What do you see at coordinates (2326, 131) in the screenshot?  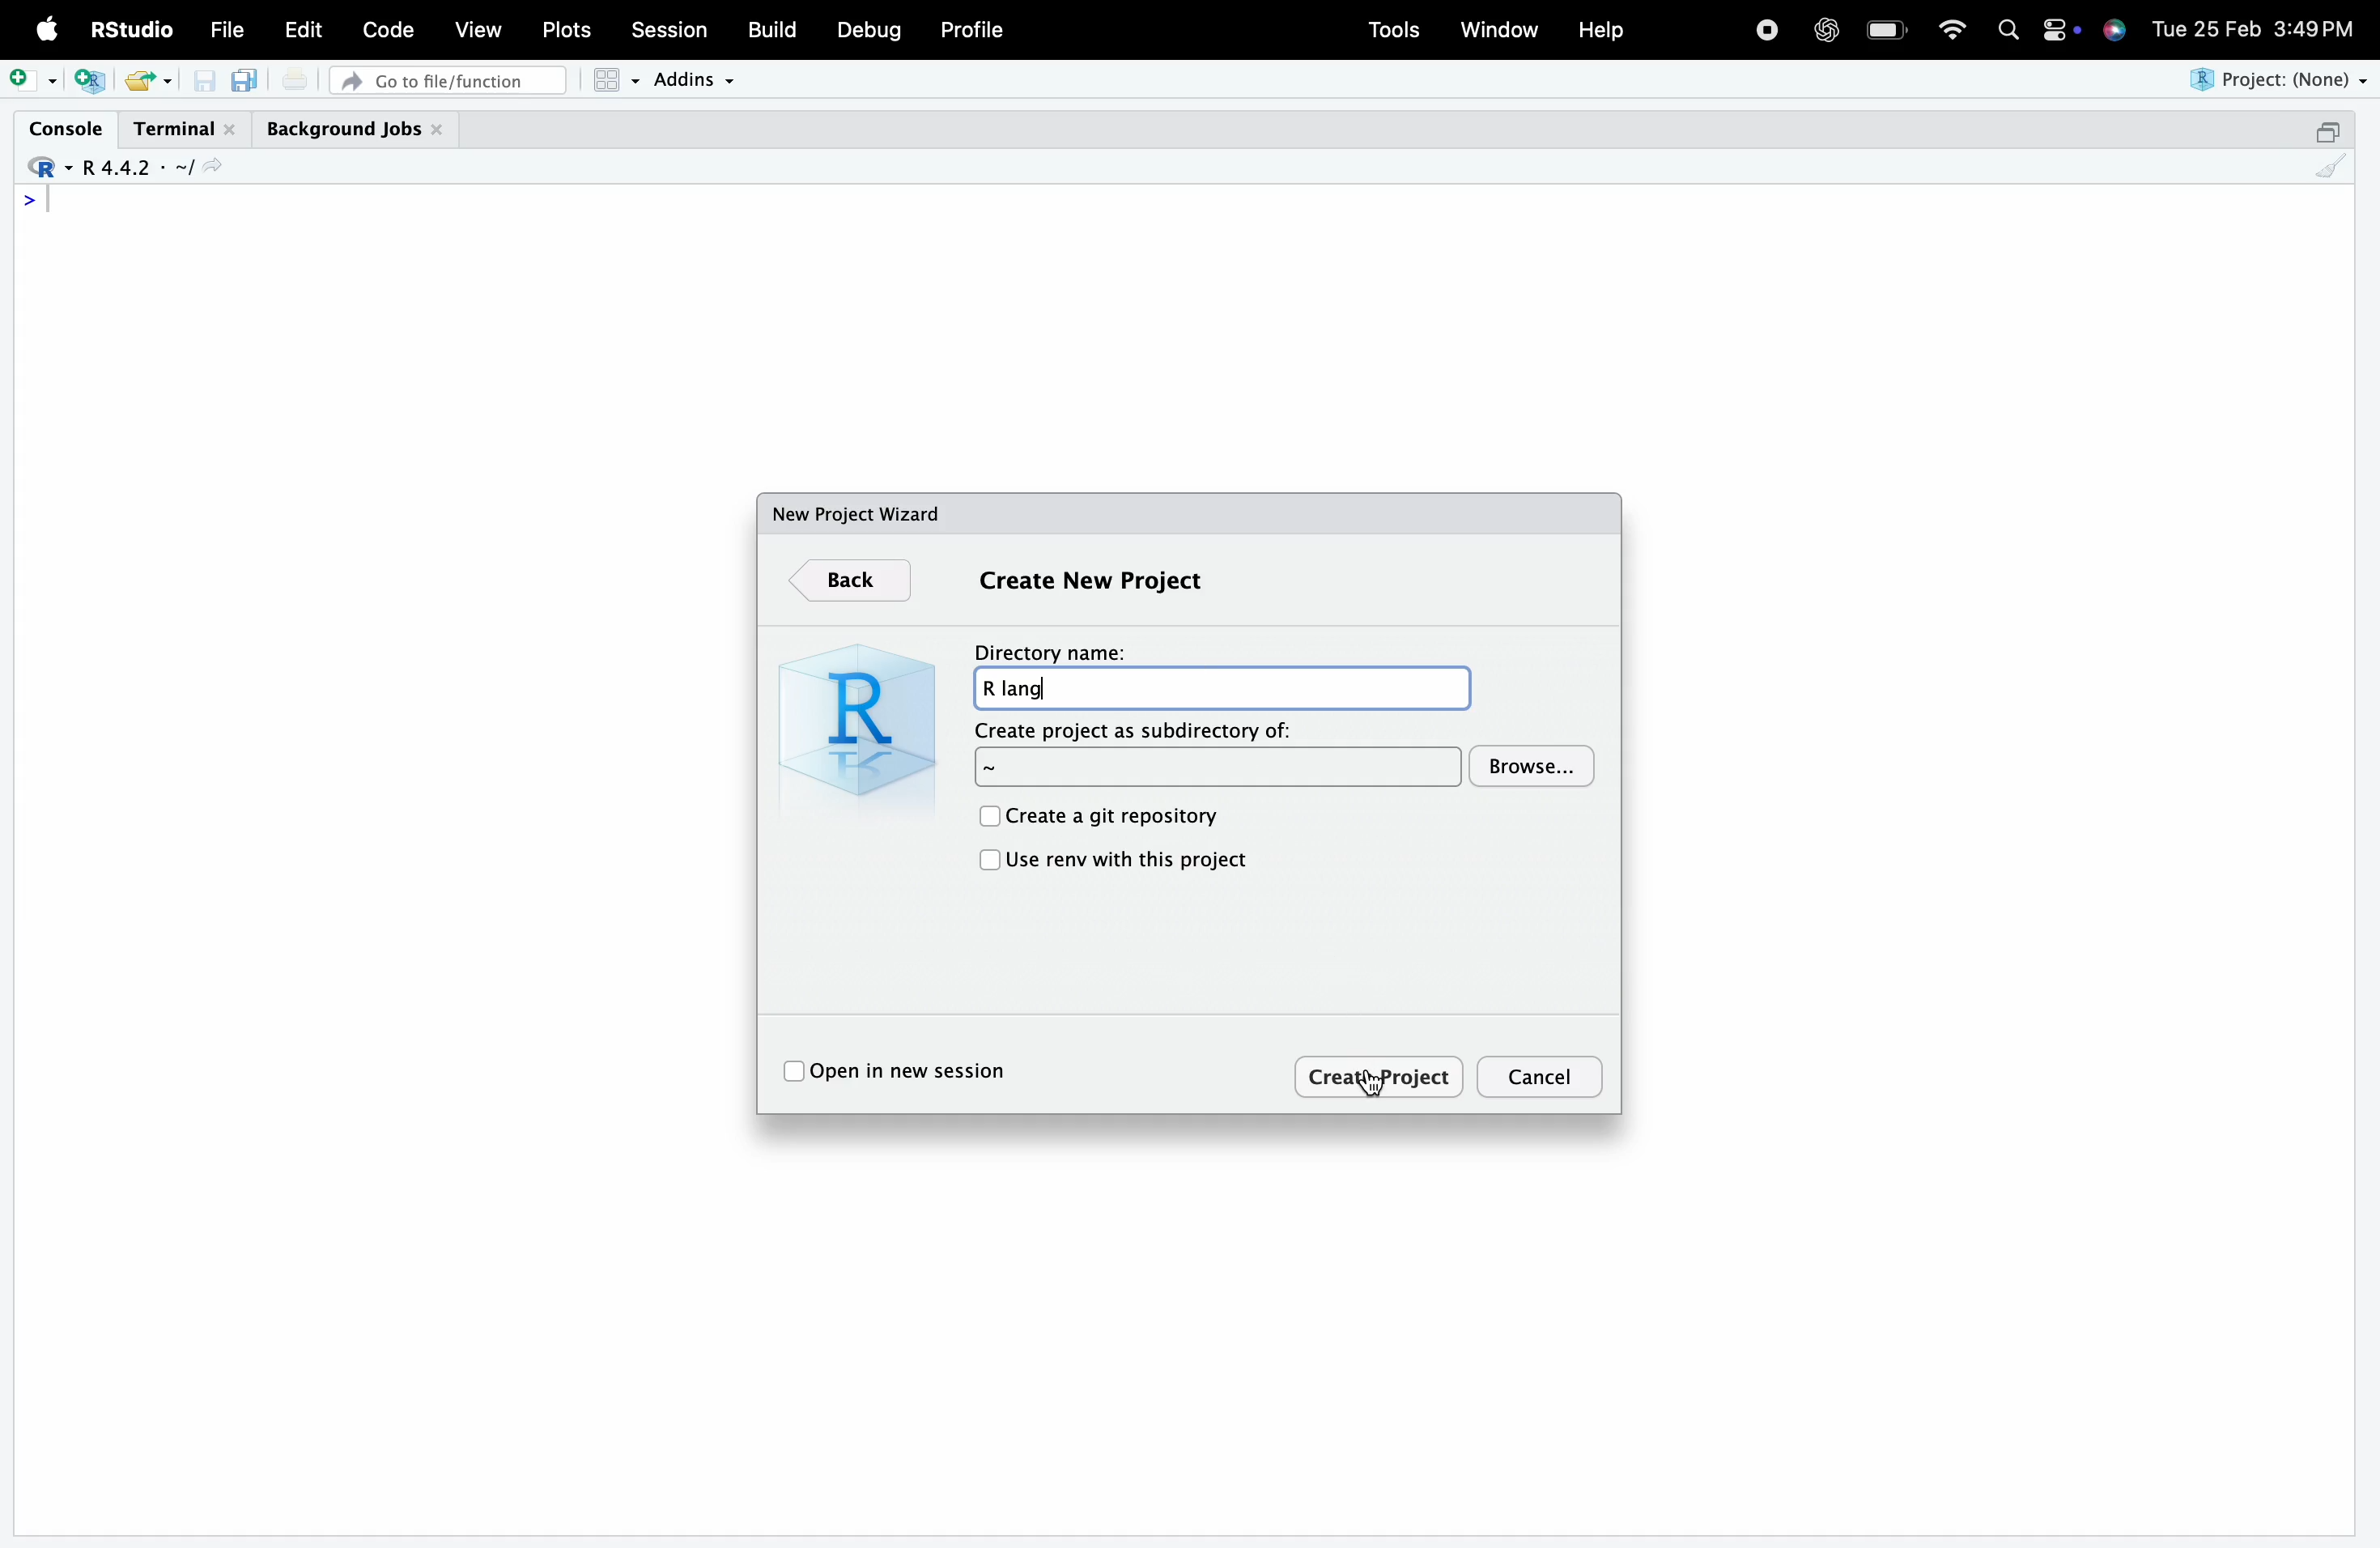 I see `maximize` at bounding box center [2326, 131].